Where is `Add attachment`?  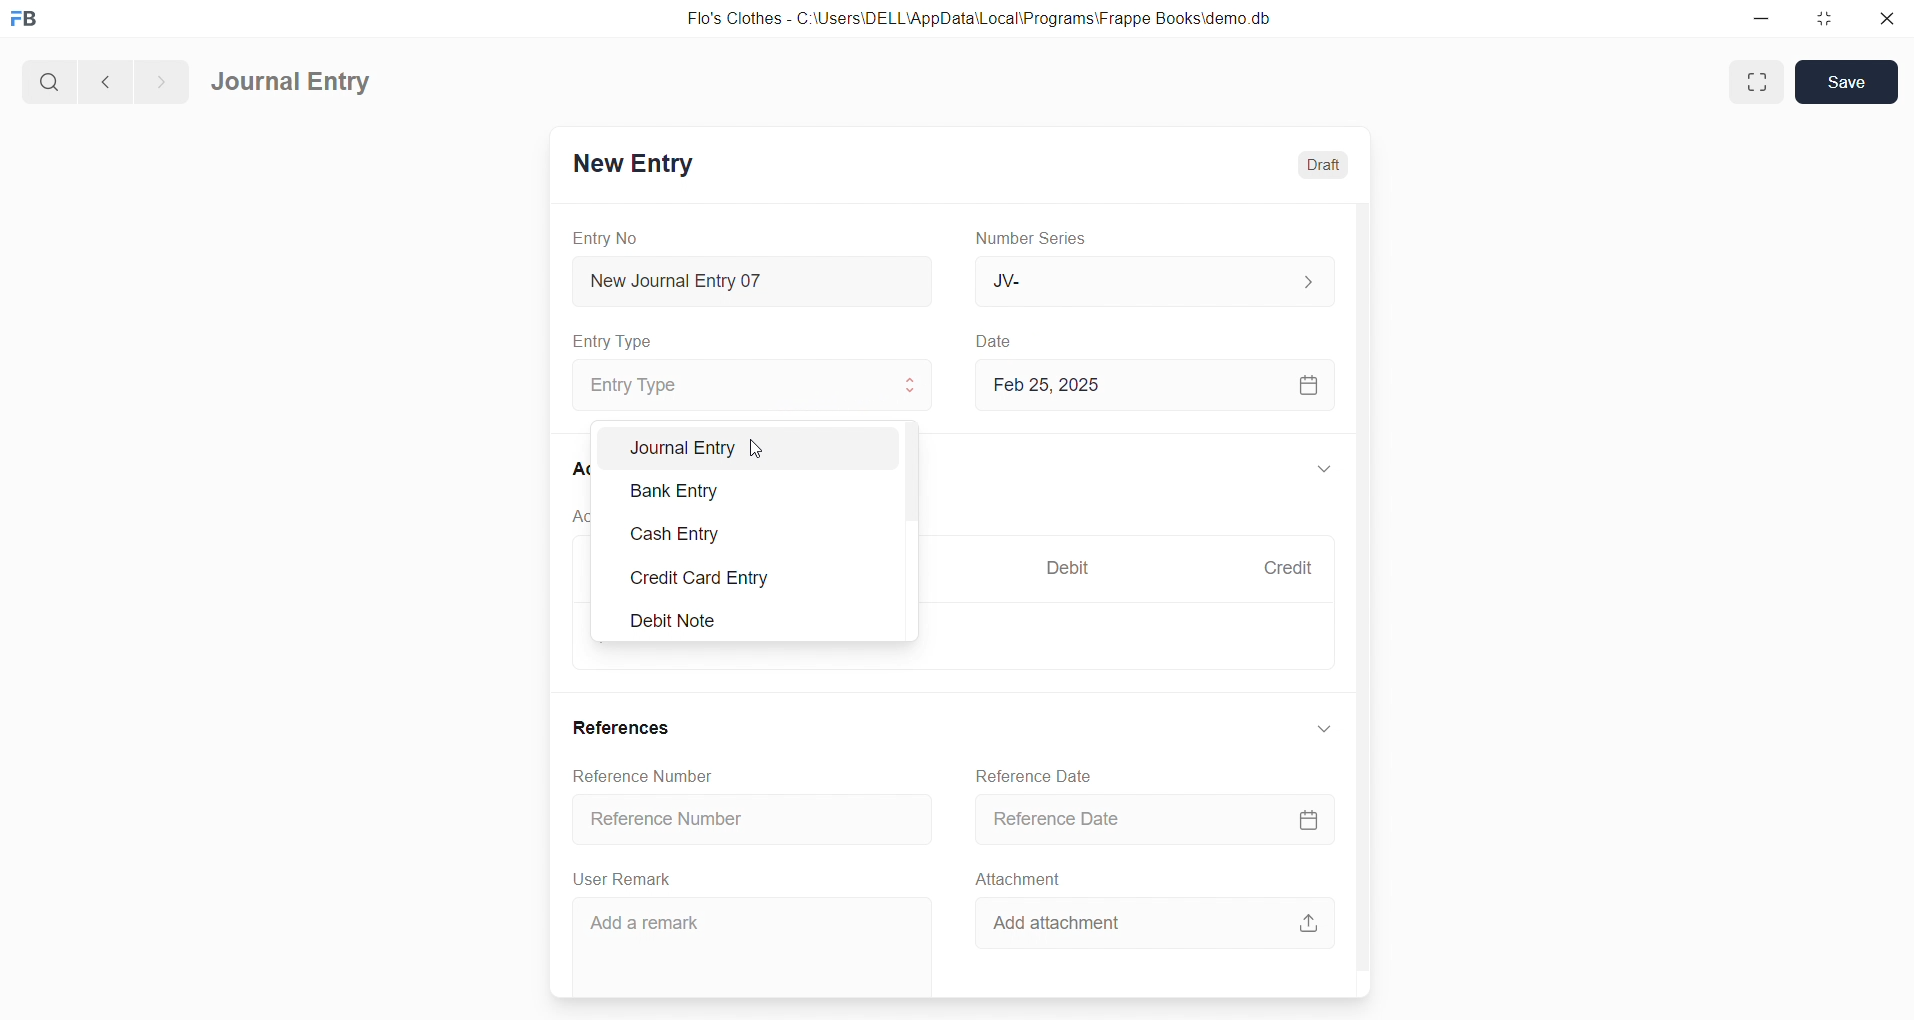
Add attachment is located at coordinates (1153, 922).